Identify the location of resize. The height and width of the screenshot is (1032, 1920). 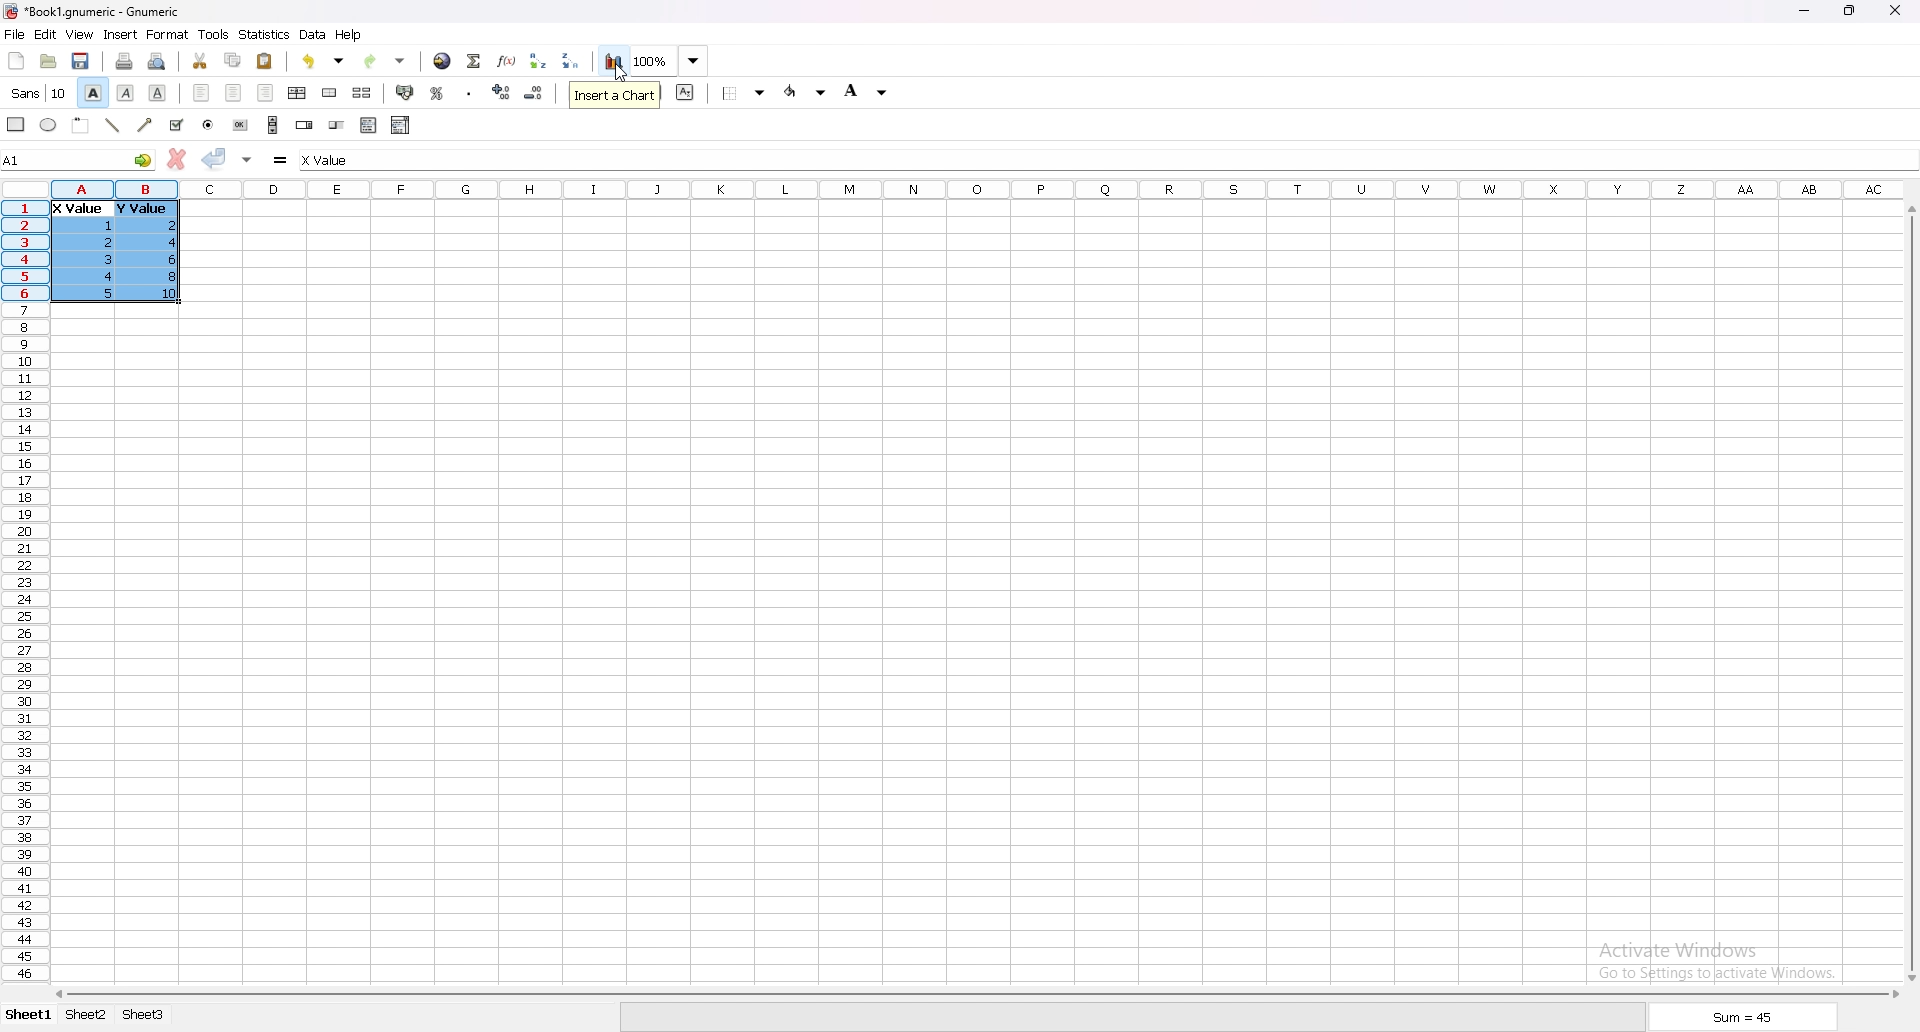
(1851, 11).